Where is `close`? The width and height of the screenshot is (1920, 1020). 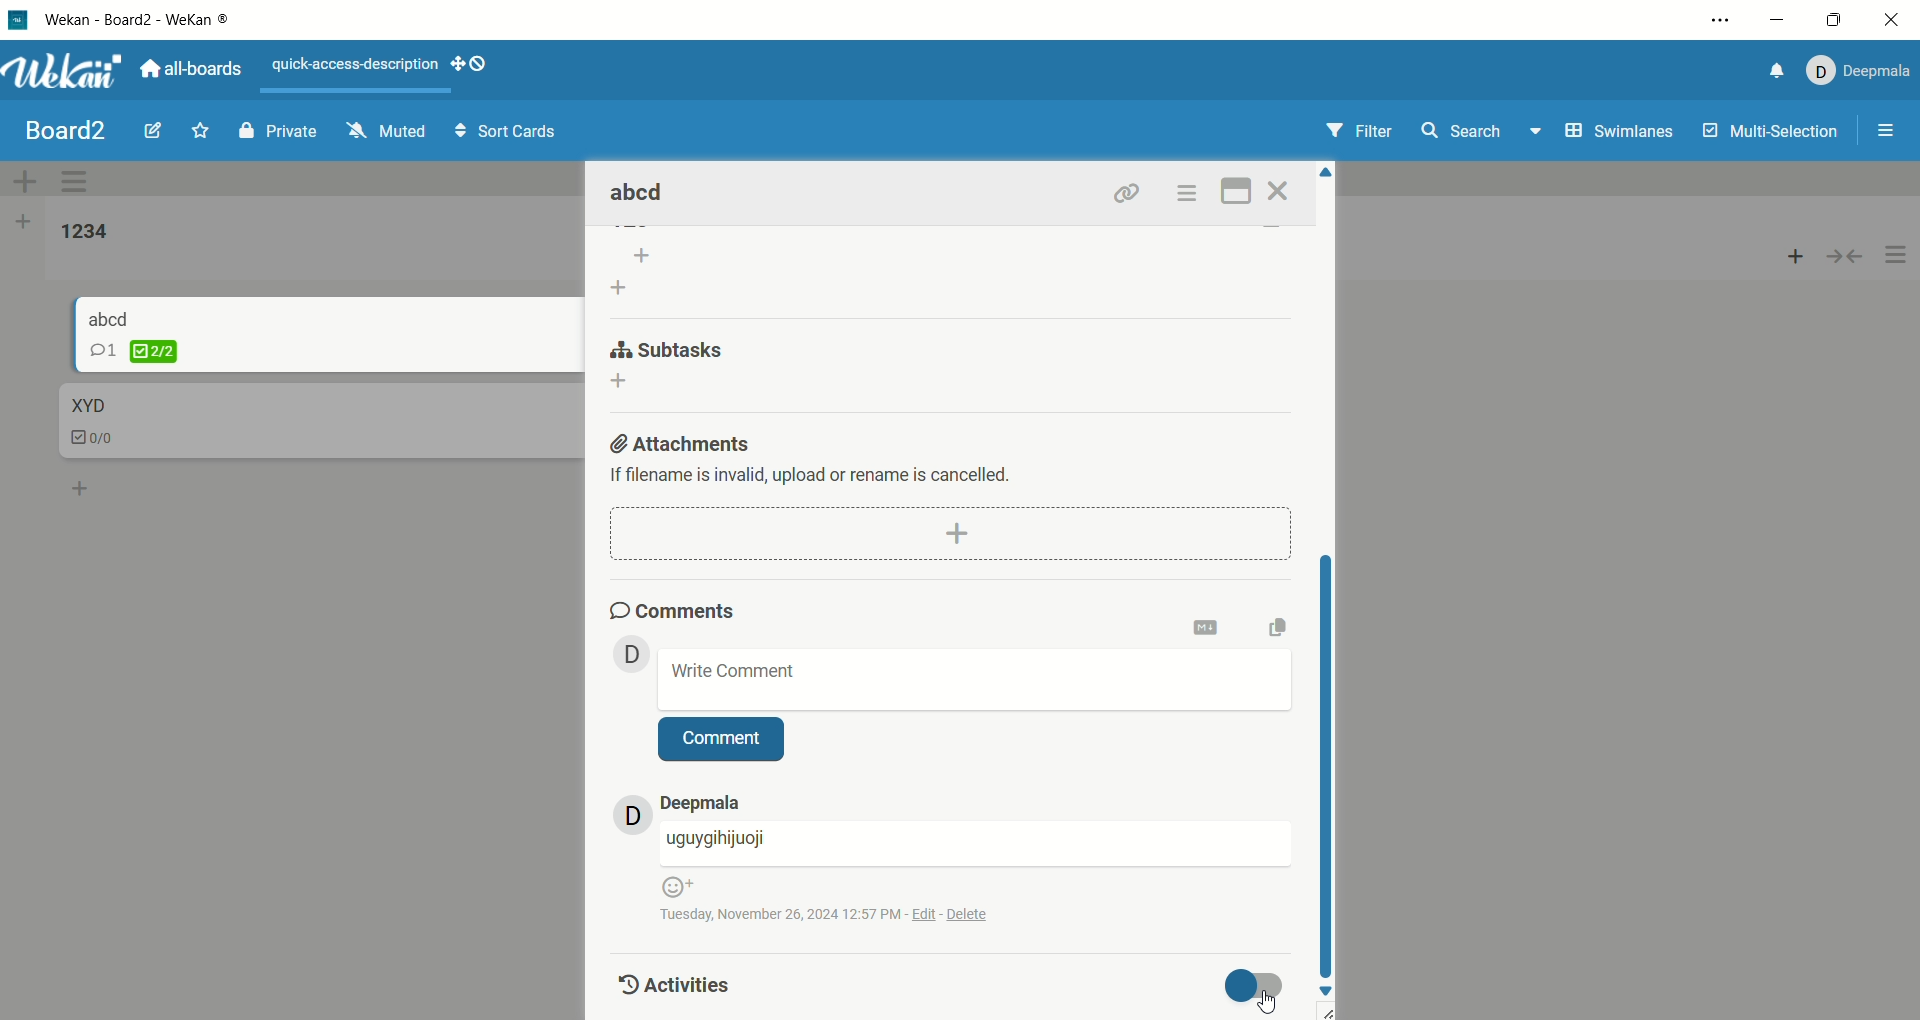 close is located at coordinates (1282, 191).